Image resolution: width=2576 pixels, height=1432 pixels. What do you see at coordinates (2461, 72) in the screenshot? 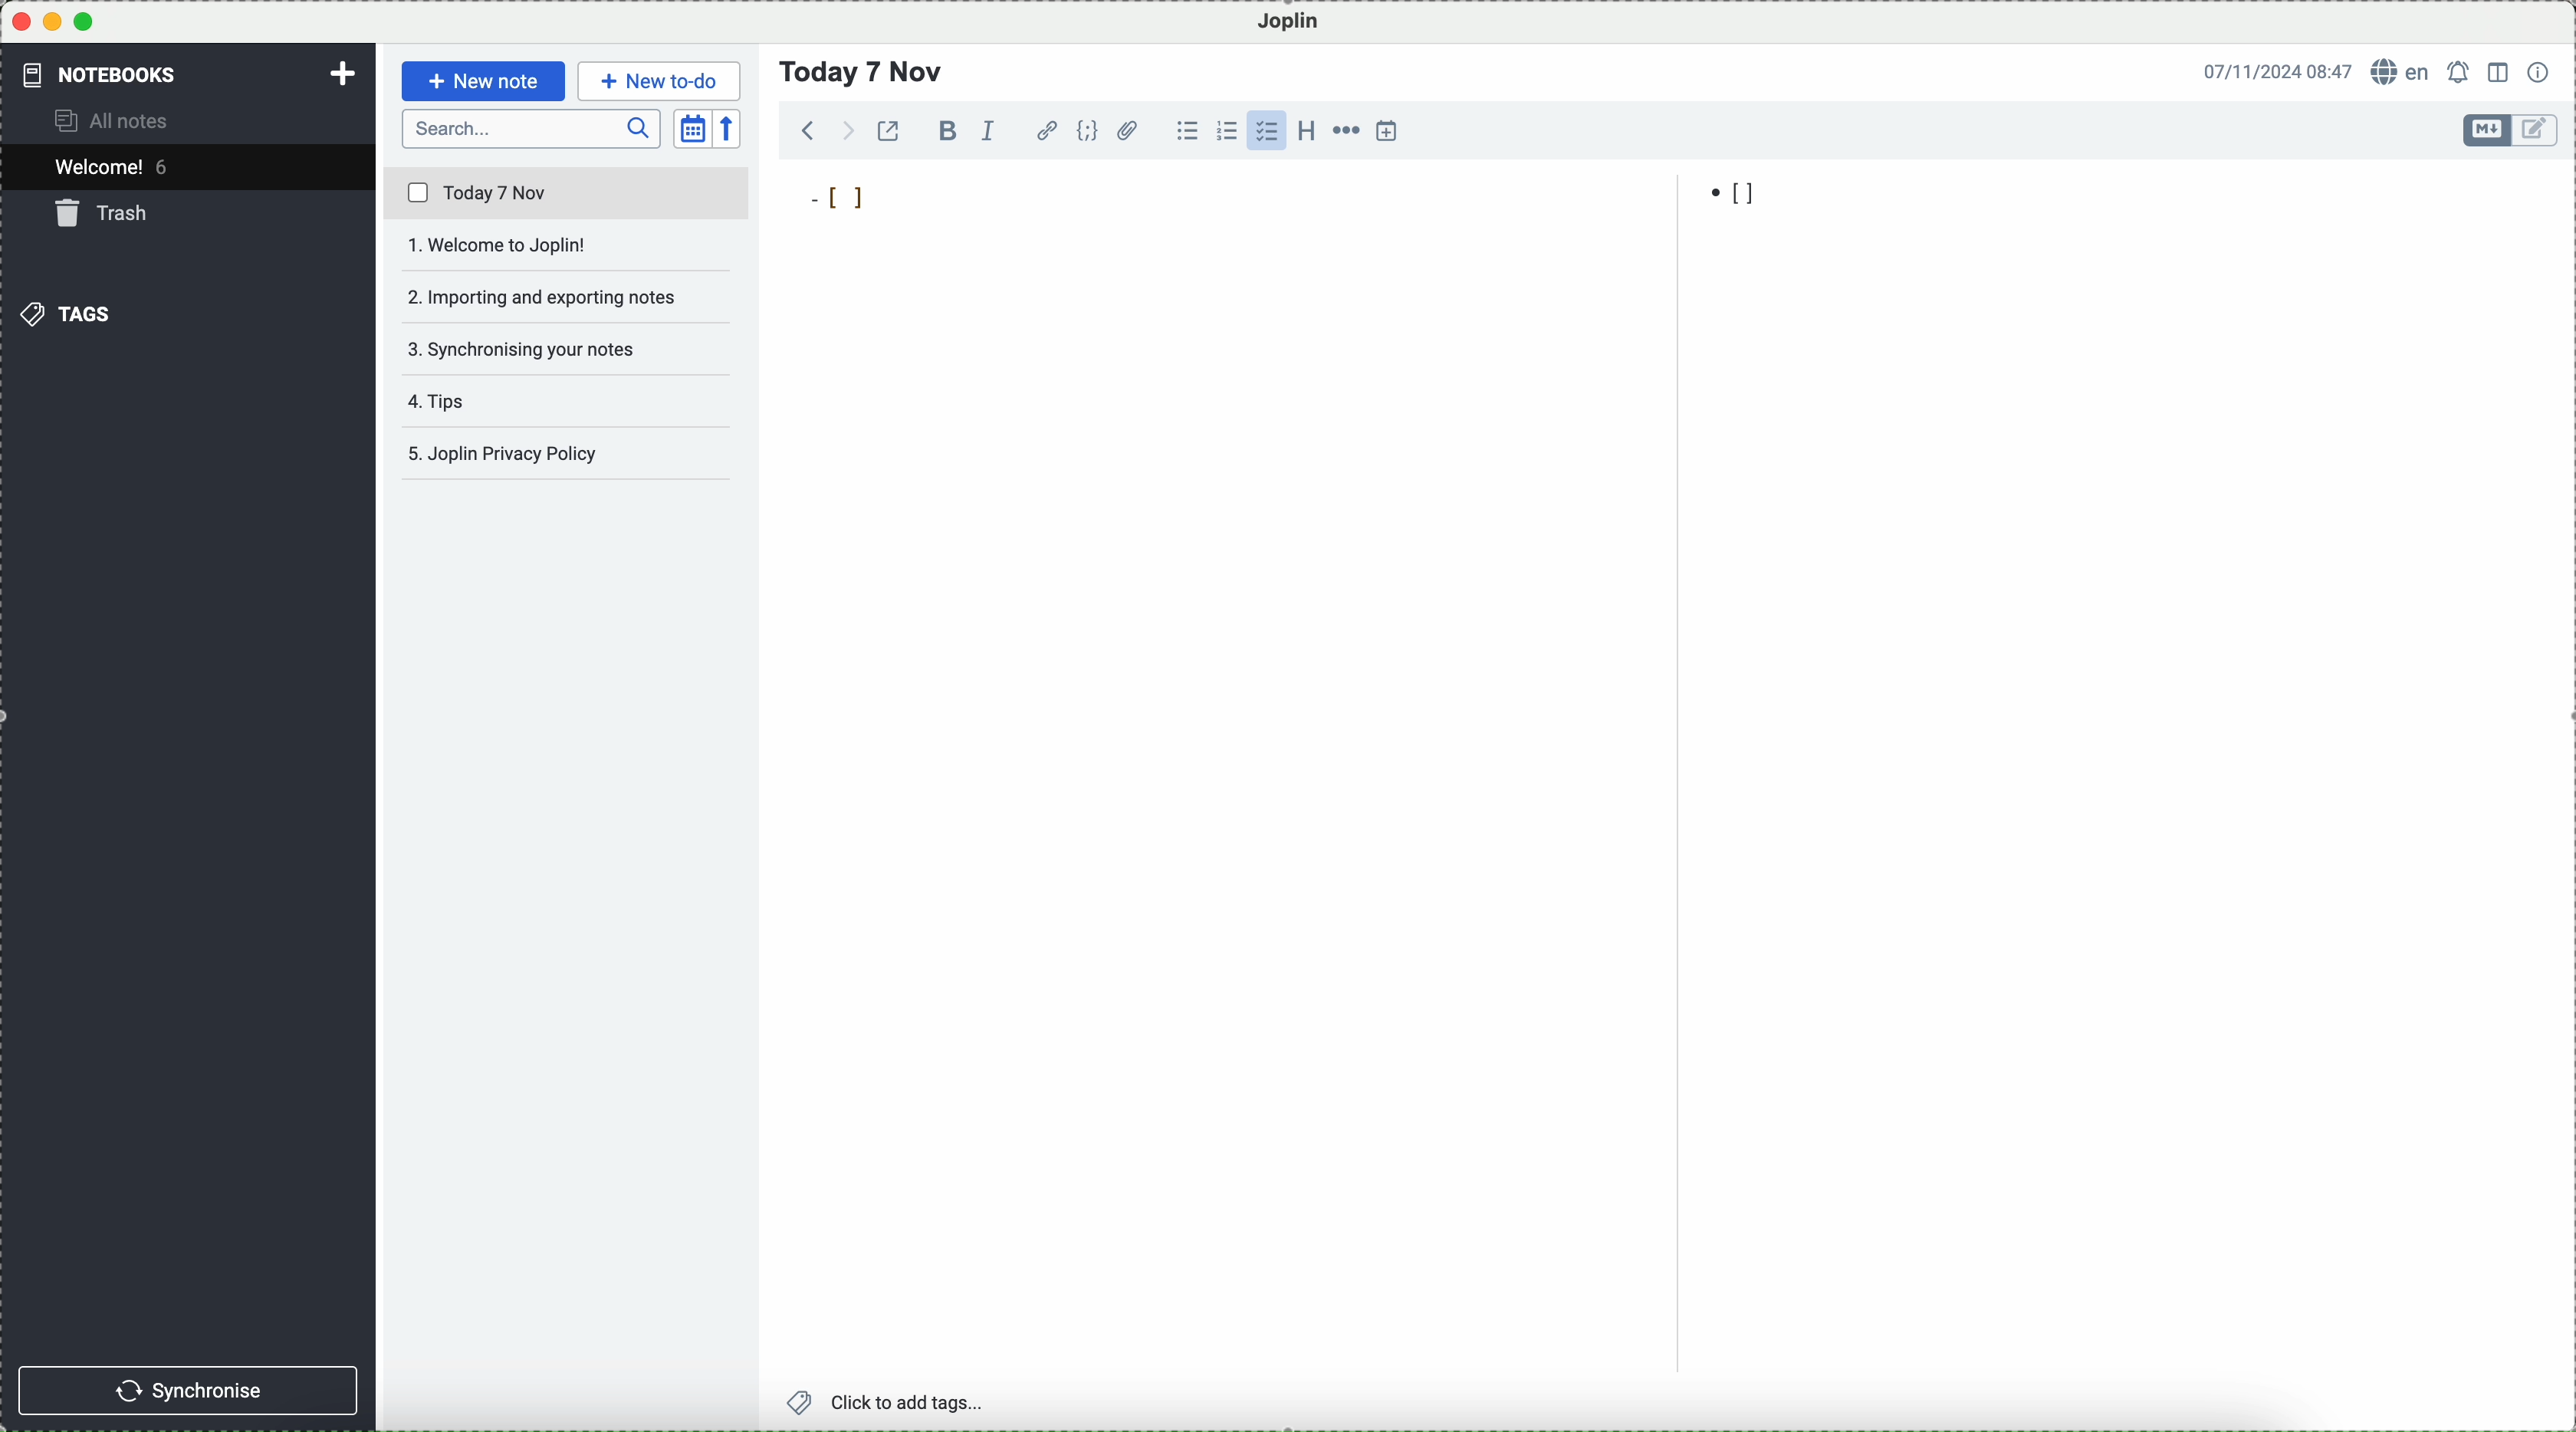
I see `set alarm` at bounding box center [2461, 72].